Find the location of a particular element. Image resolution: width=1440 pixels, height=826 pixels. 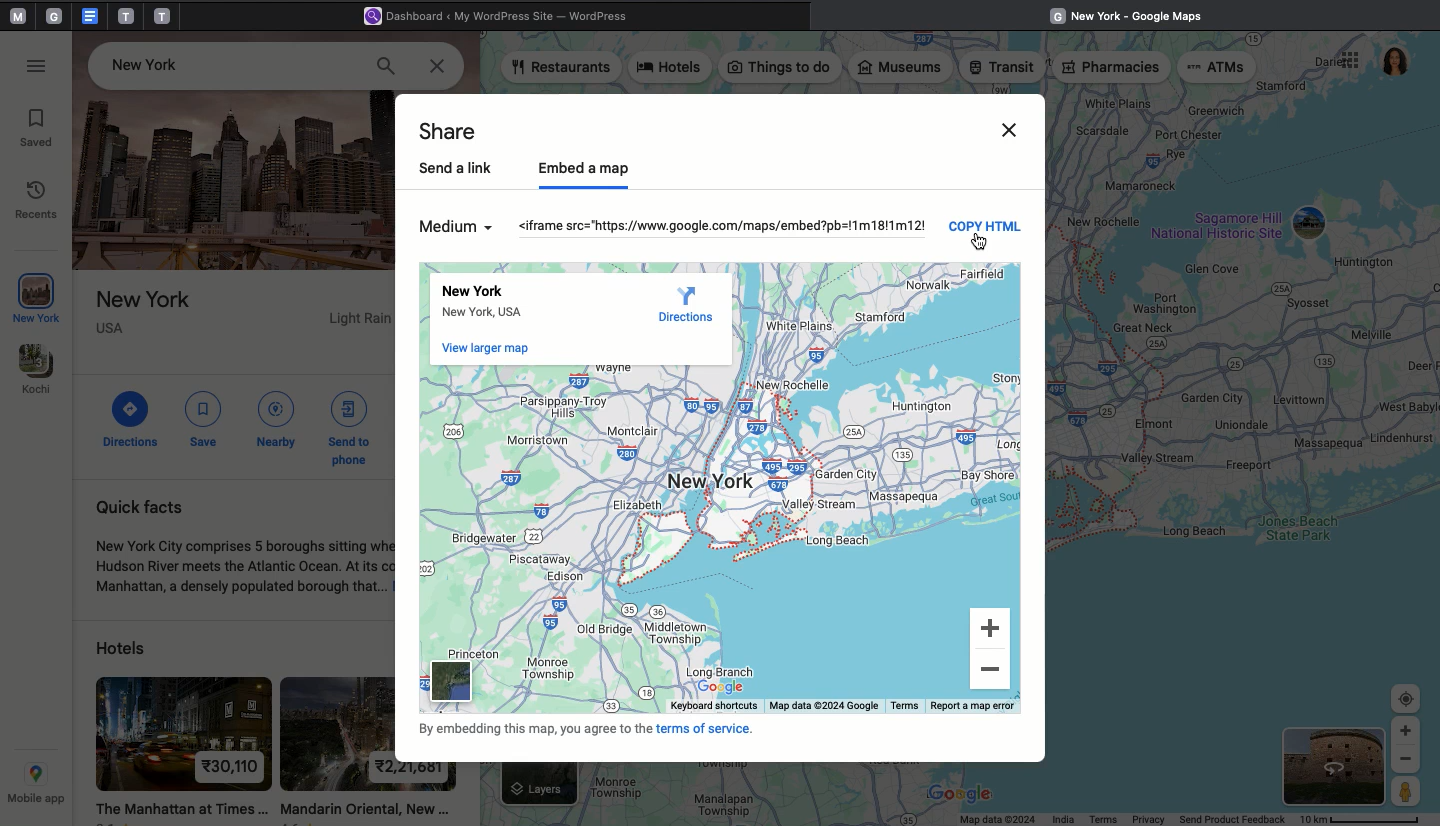

Zoom out is located at coordinates (1406, 761).